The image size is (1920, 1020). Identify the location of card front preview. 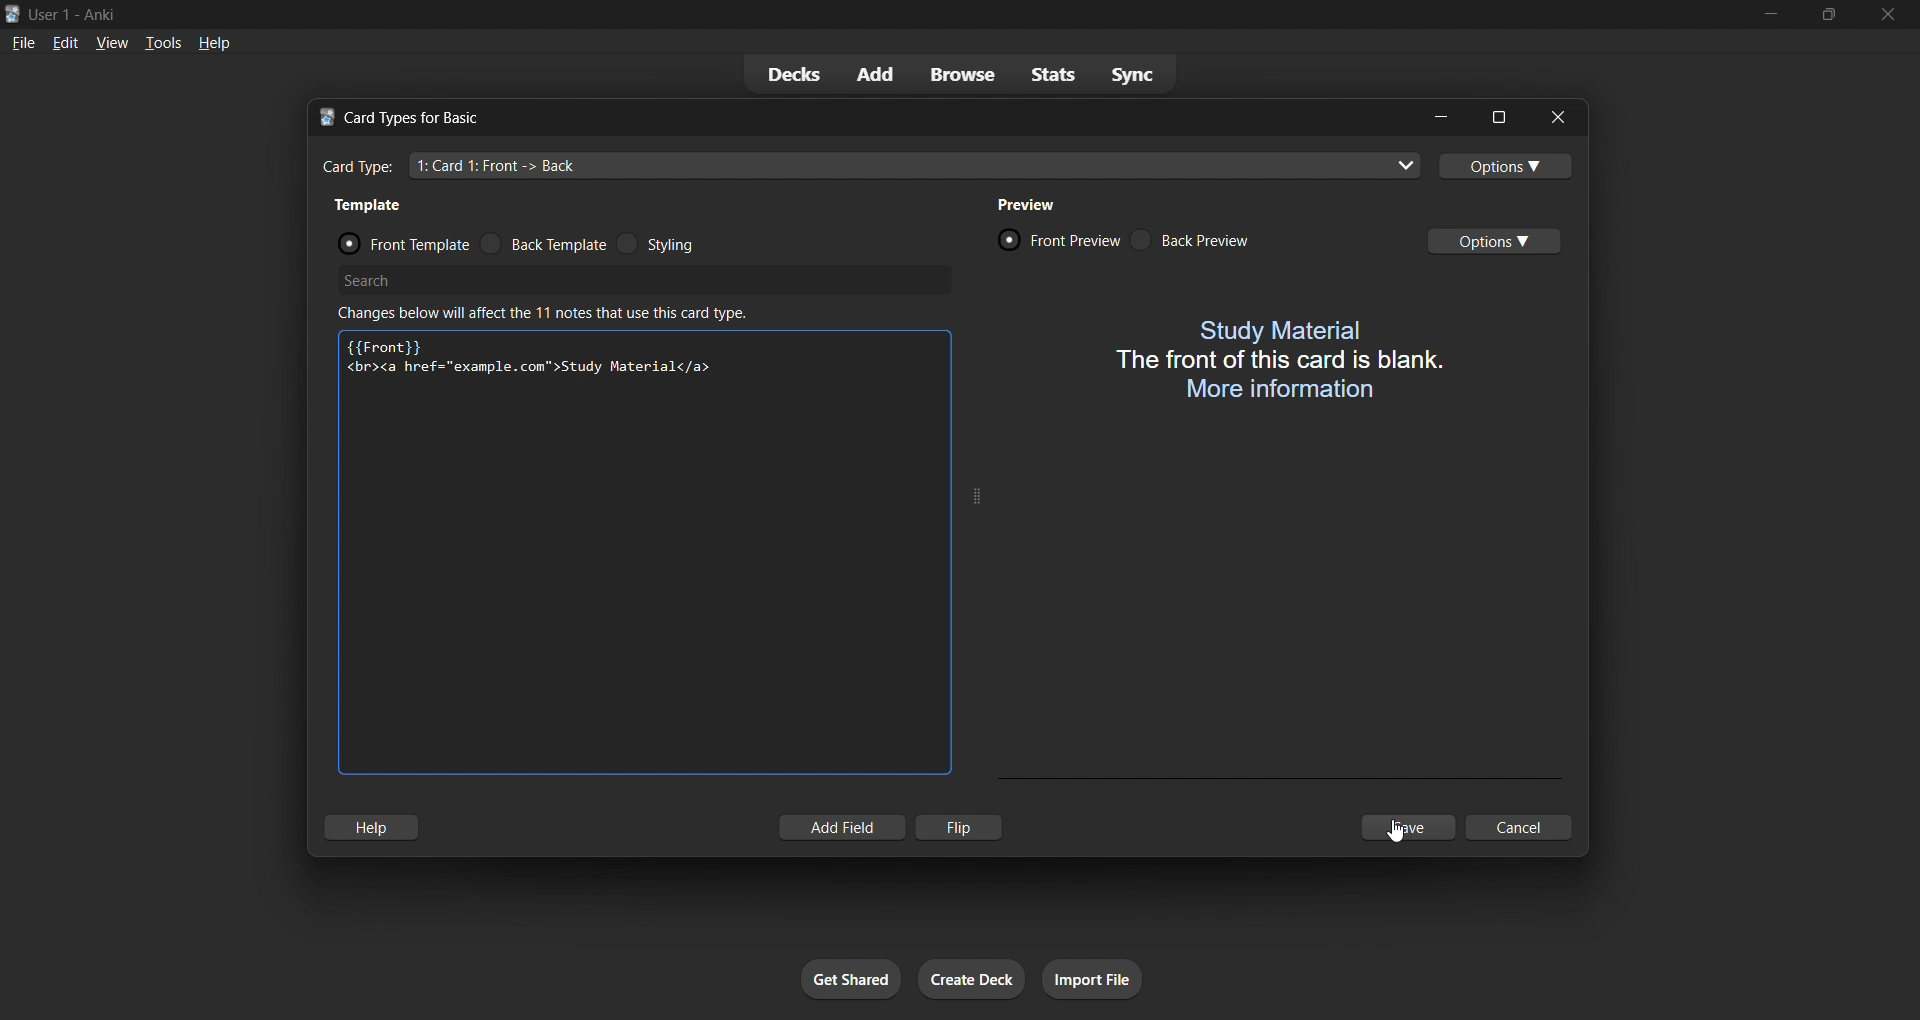
(1270, 355).